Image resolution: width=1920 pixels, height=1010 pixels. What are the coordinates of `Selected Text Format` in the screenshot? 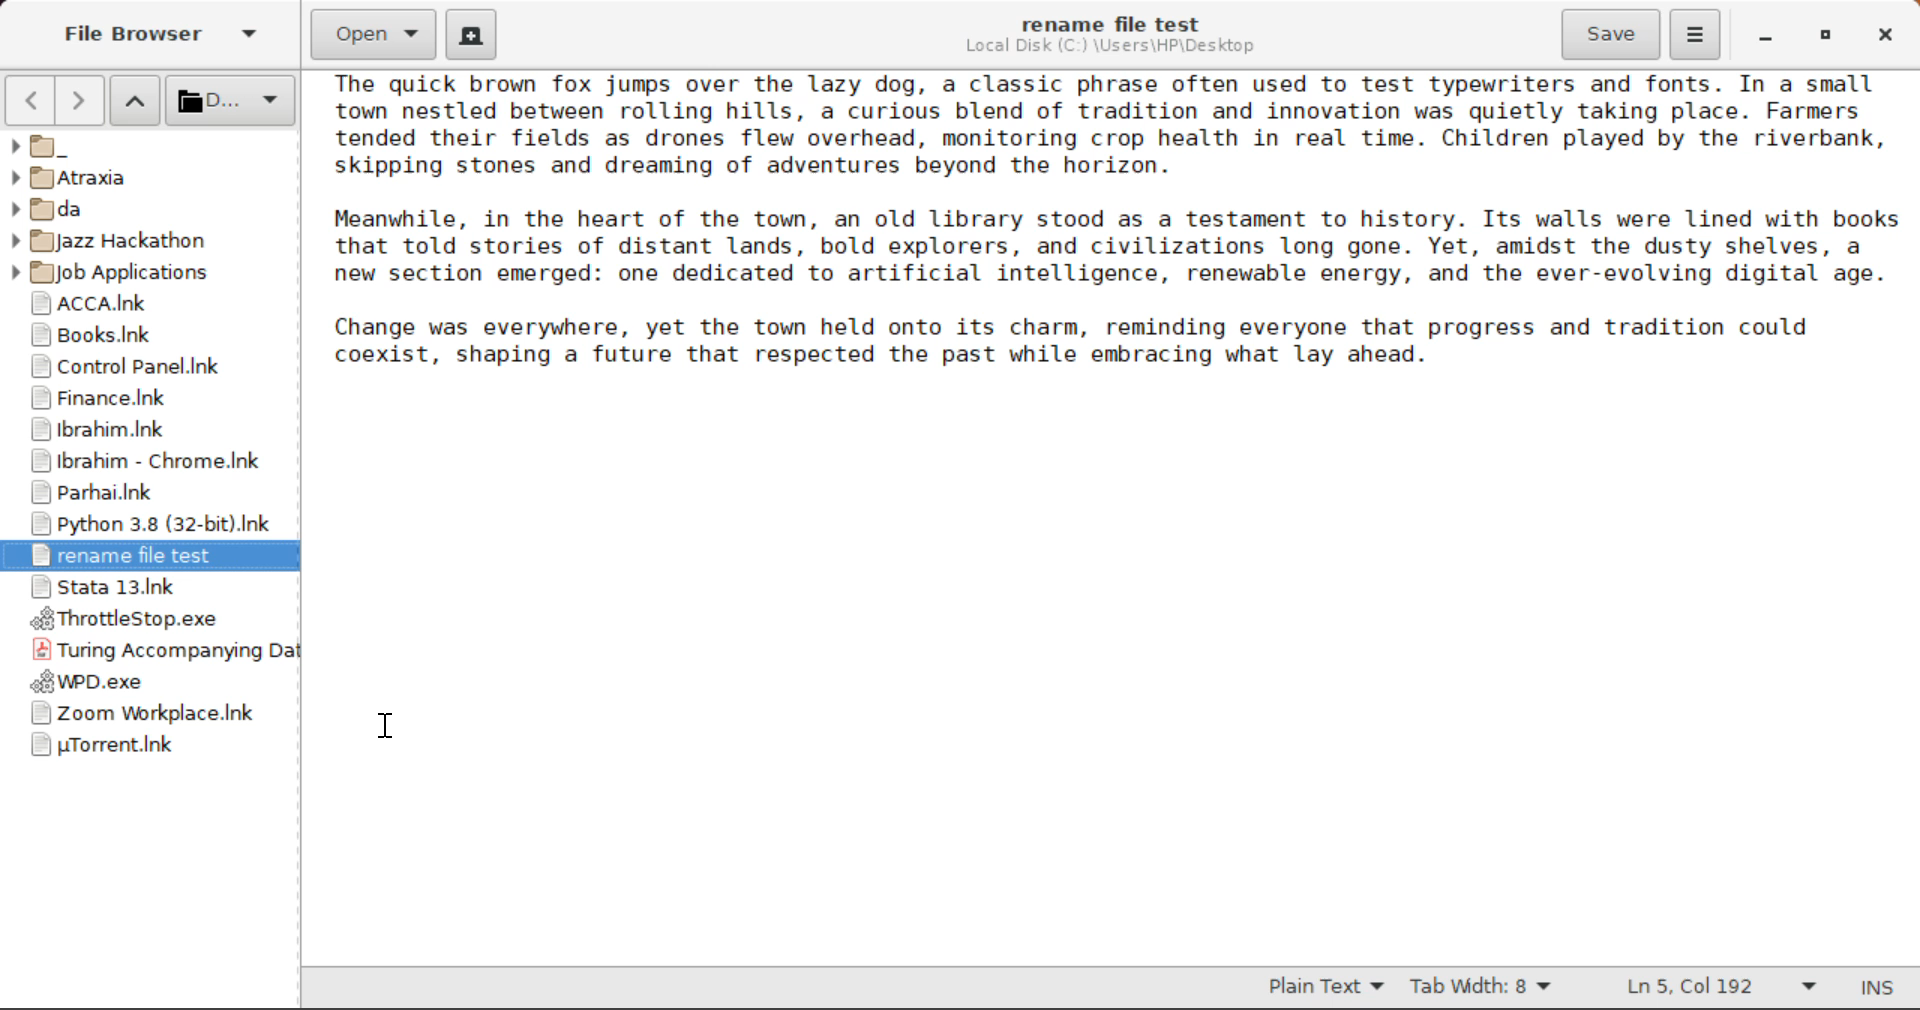 It's located at (1327, 986).